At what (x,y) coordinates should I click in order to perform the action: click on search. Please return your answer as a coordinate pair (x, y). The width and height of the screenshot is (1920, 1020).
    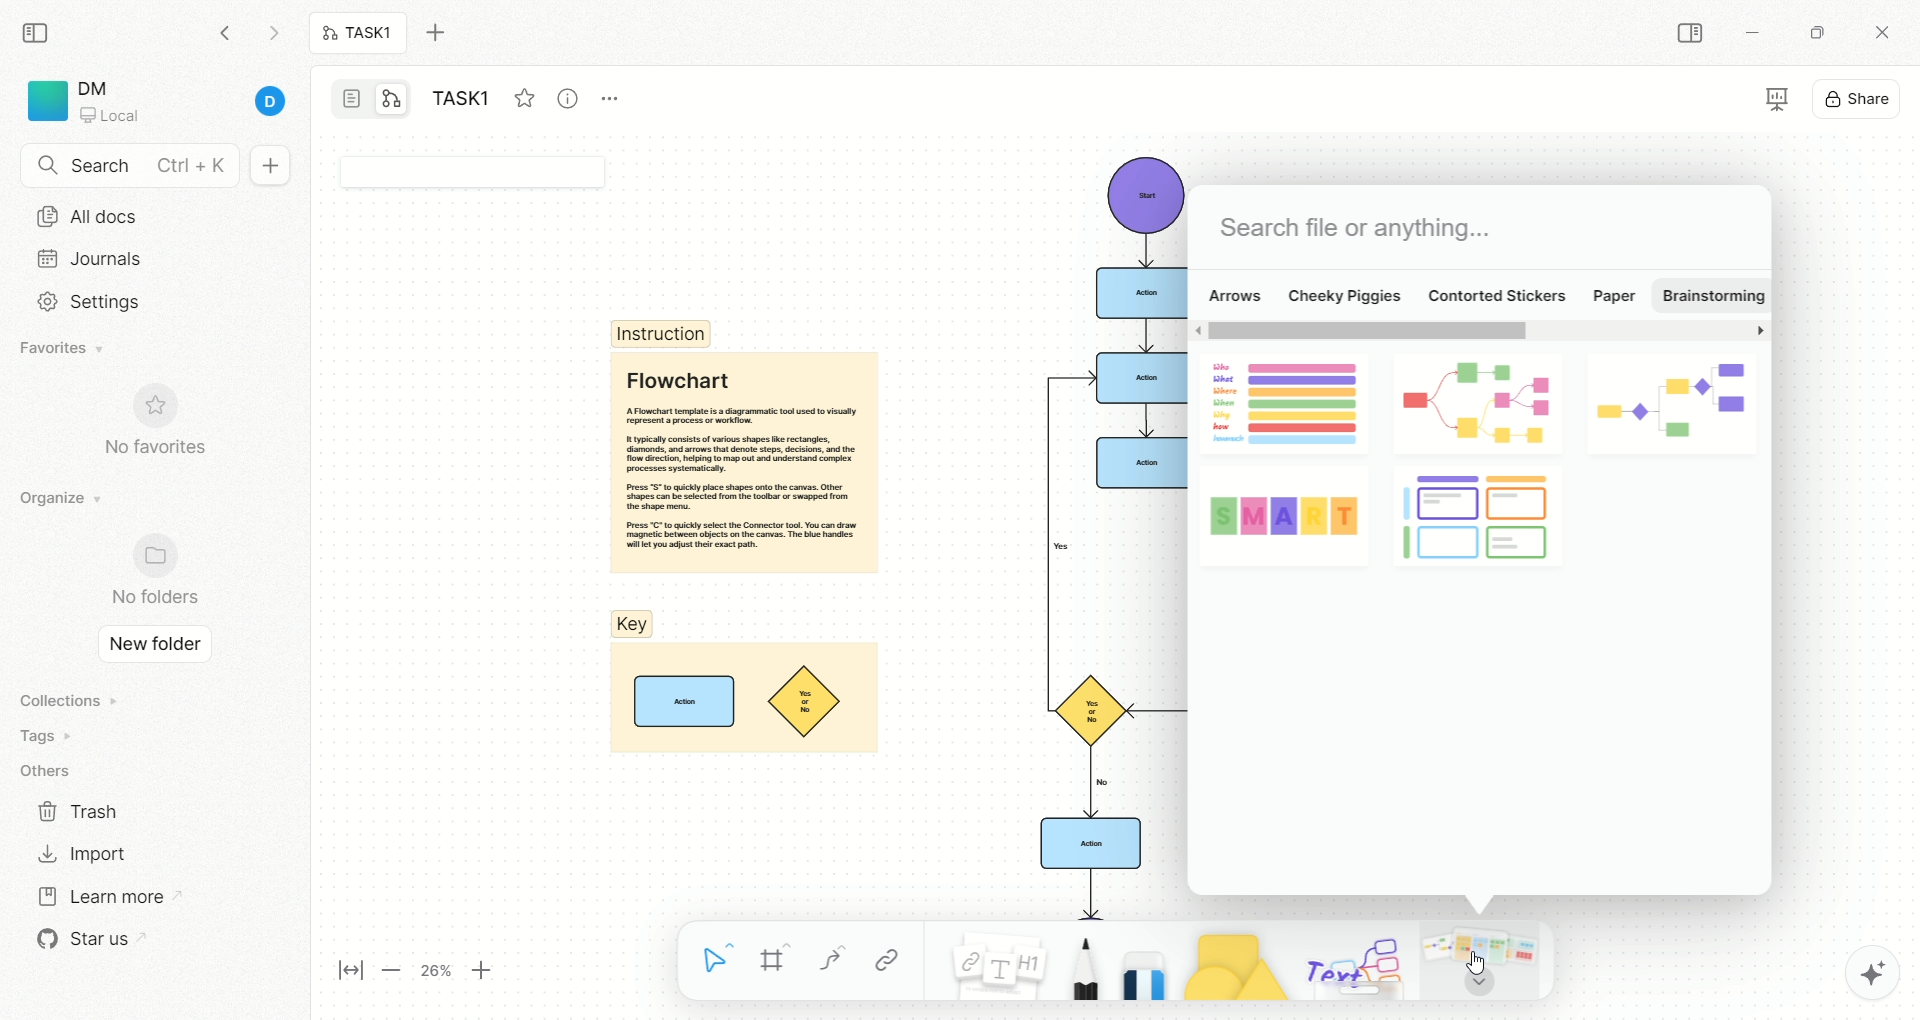
    Looking at the image, I should click on (130, 167).